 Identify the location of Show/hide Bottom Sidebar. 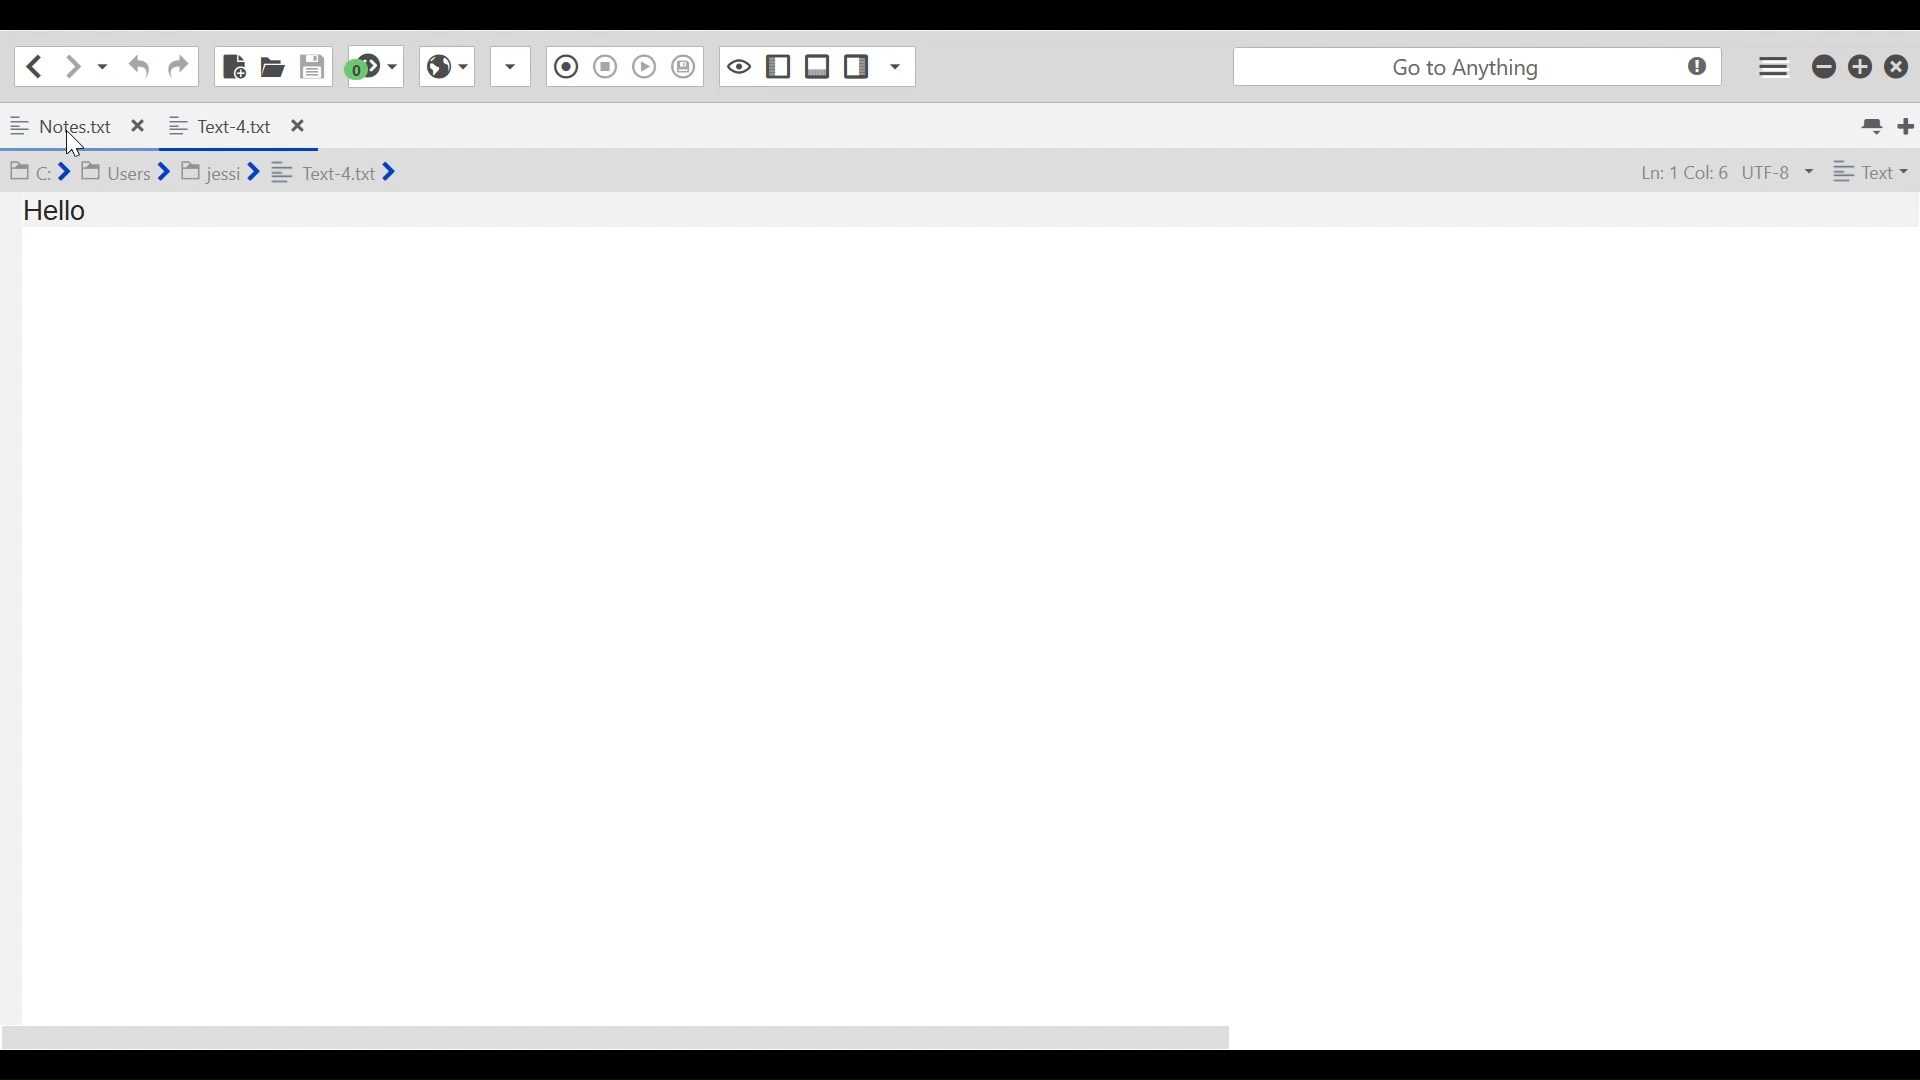
(817, 66).